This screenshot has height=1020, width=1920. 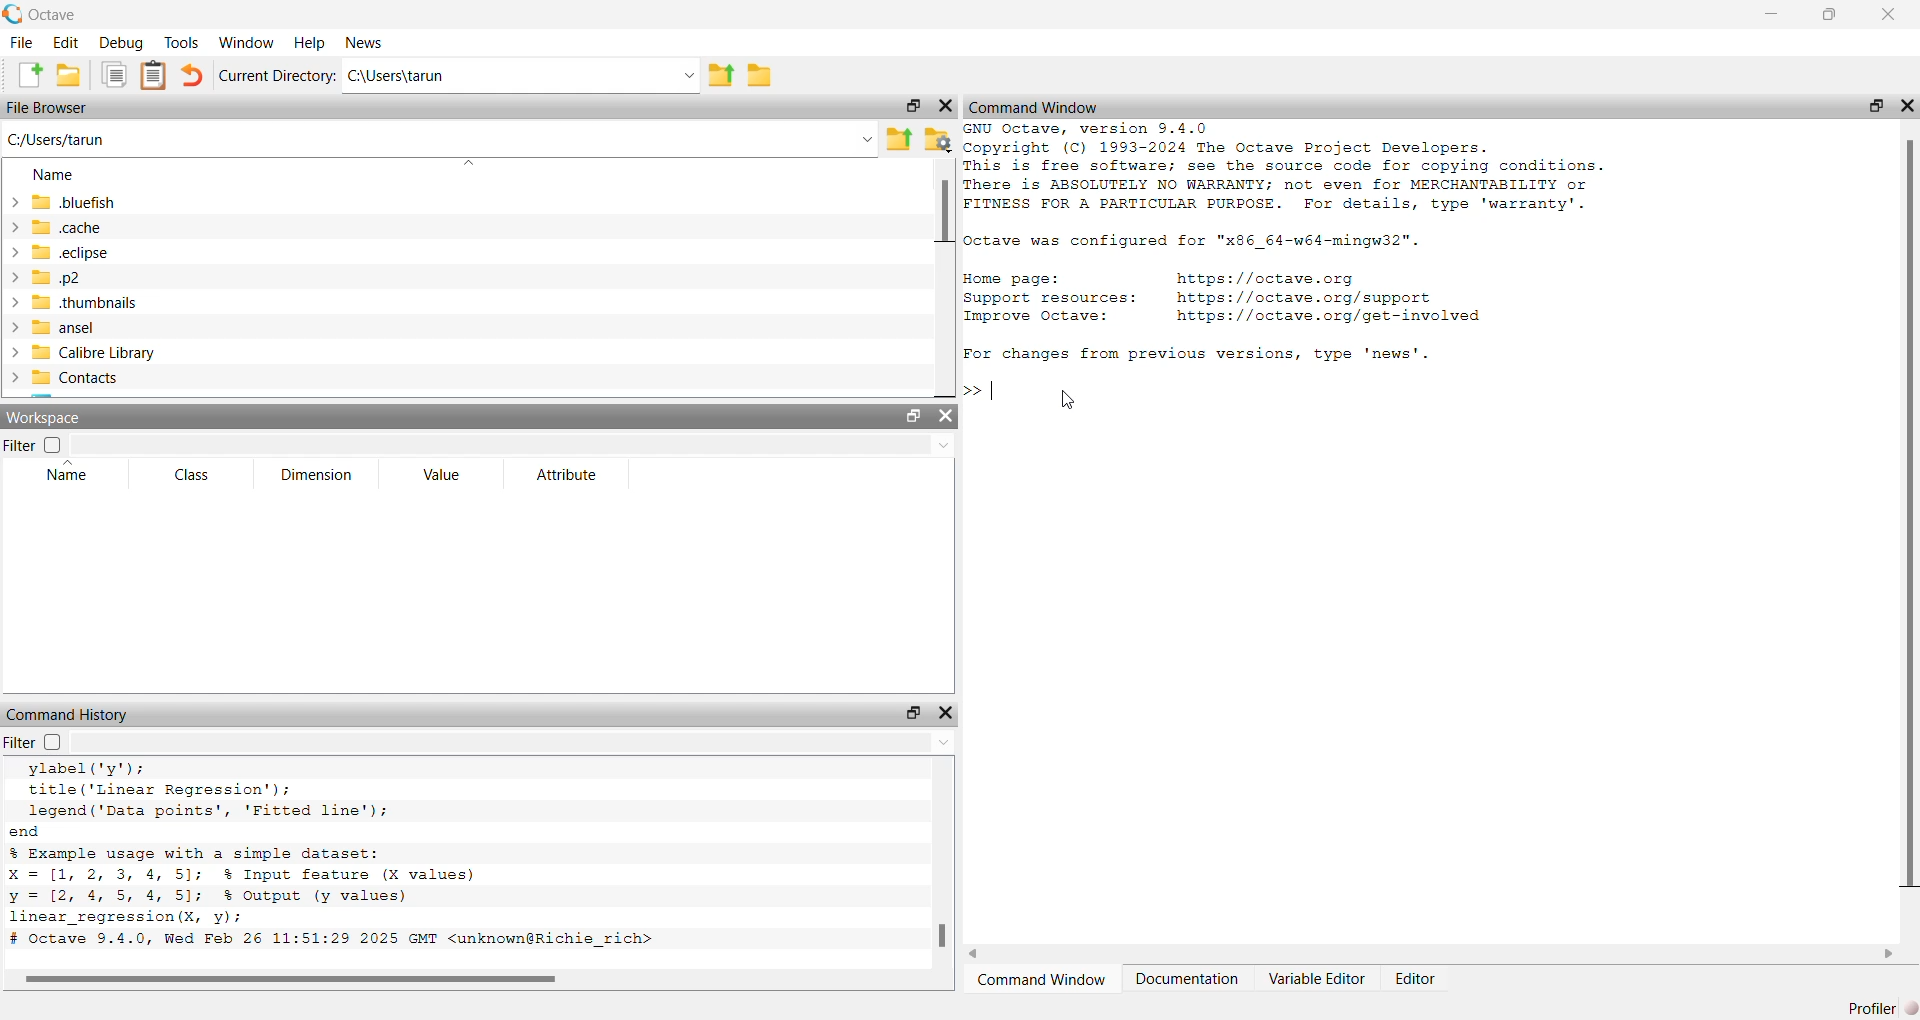 What do you see at coordinates (998, 389) in the screenshot?
I see `typing cursor` at bounding box center [998, 389].